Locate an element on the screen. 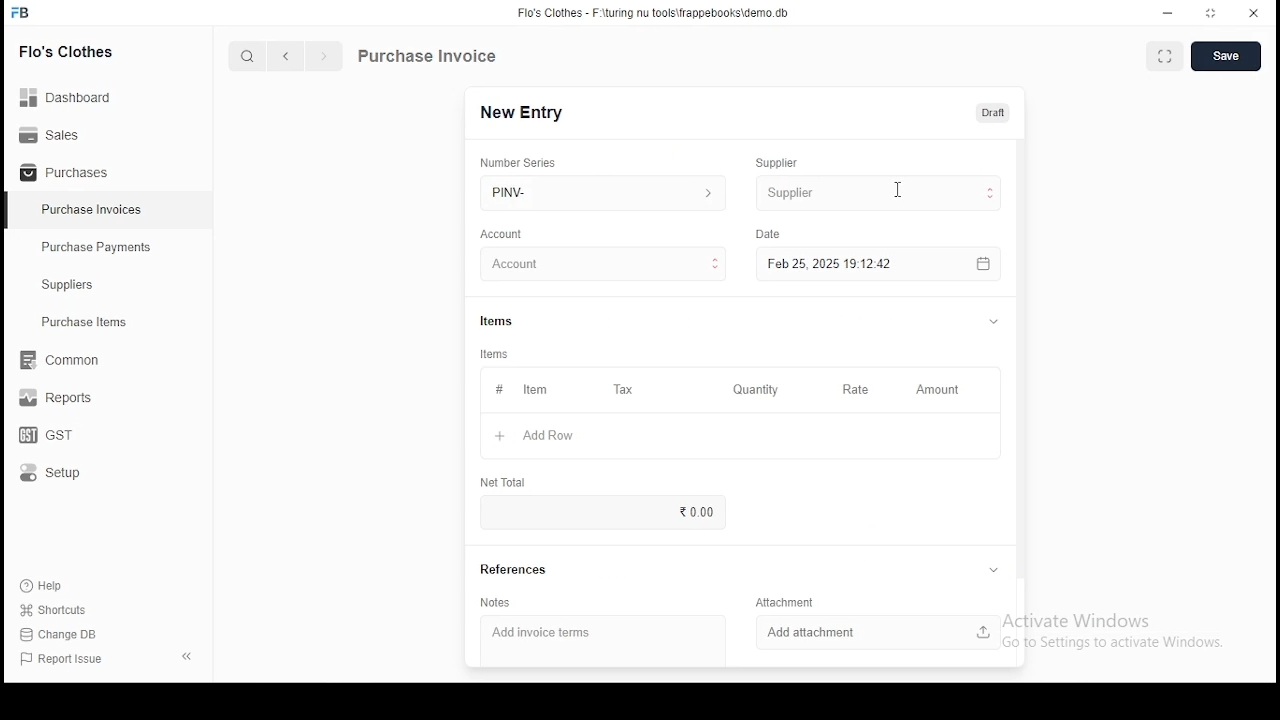 Image resolution: width=1280 pixels, height=720 pixels. Date is located at coordinates (770, 235).